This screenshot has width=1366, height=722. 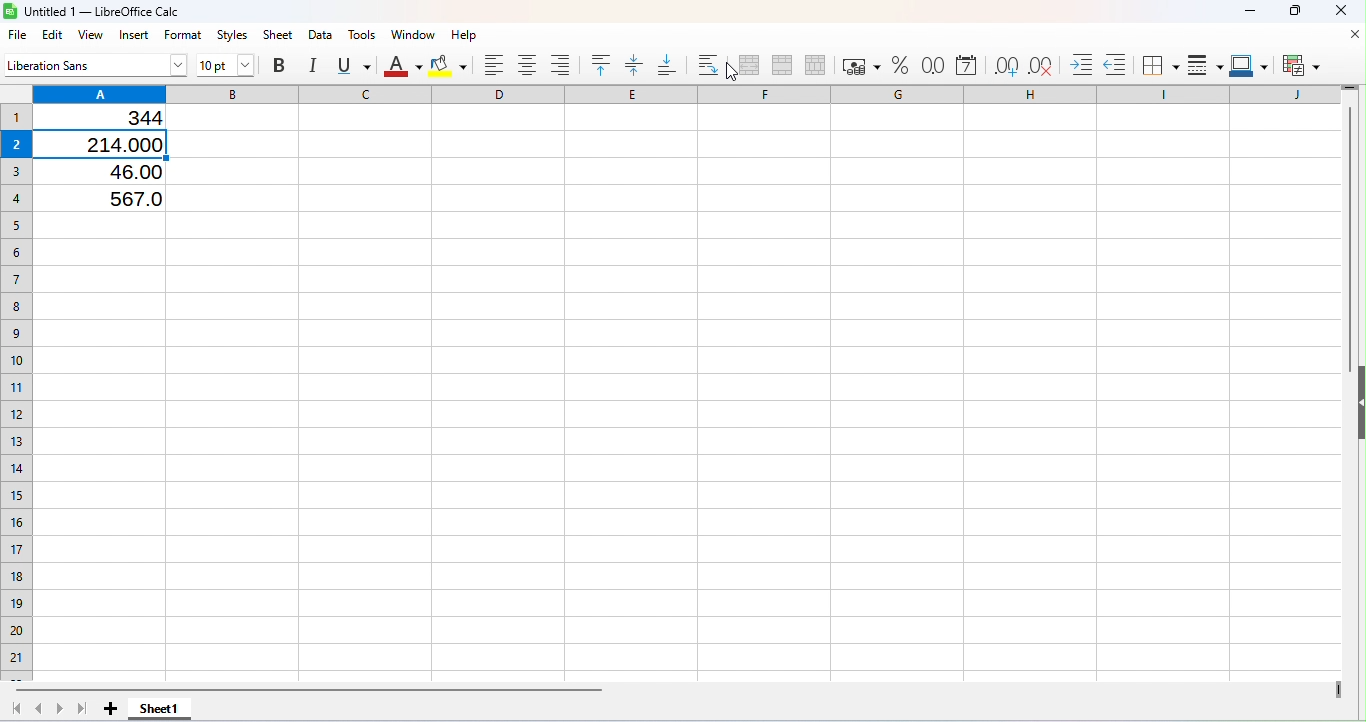 I want to click on Align top, so click(x=604, y=64).